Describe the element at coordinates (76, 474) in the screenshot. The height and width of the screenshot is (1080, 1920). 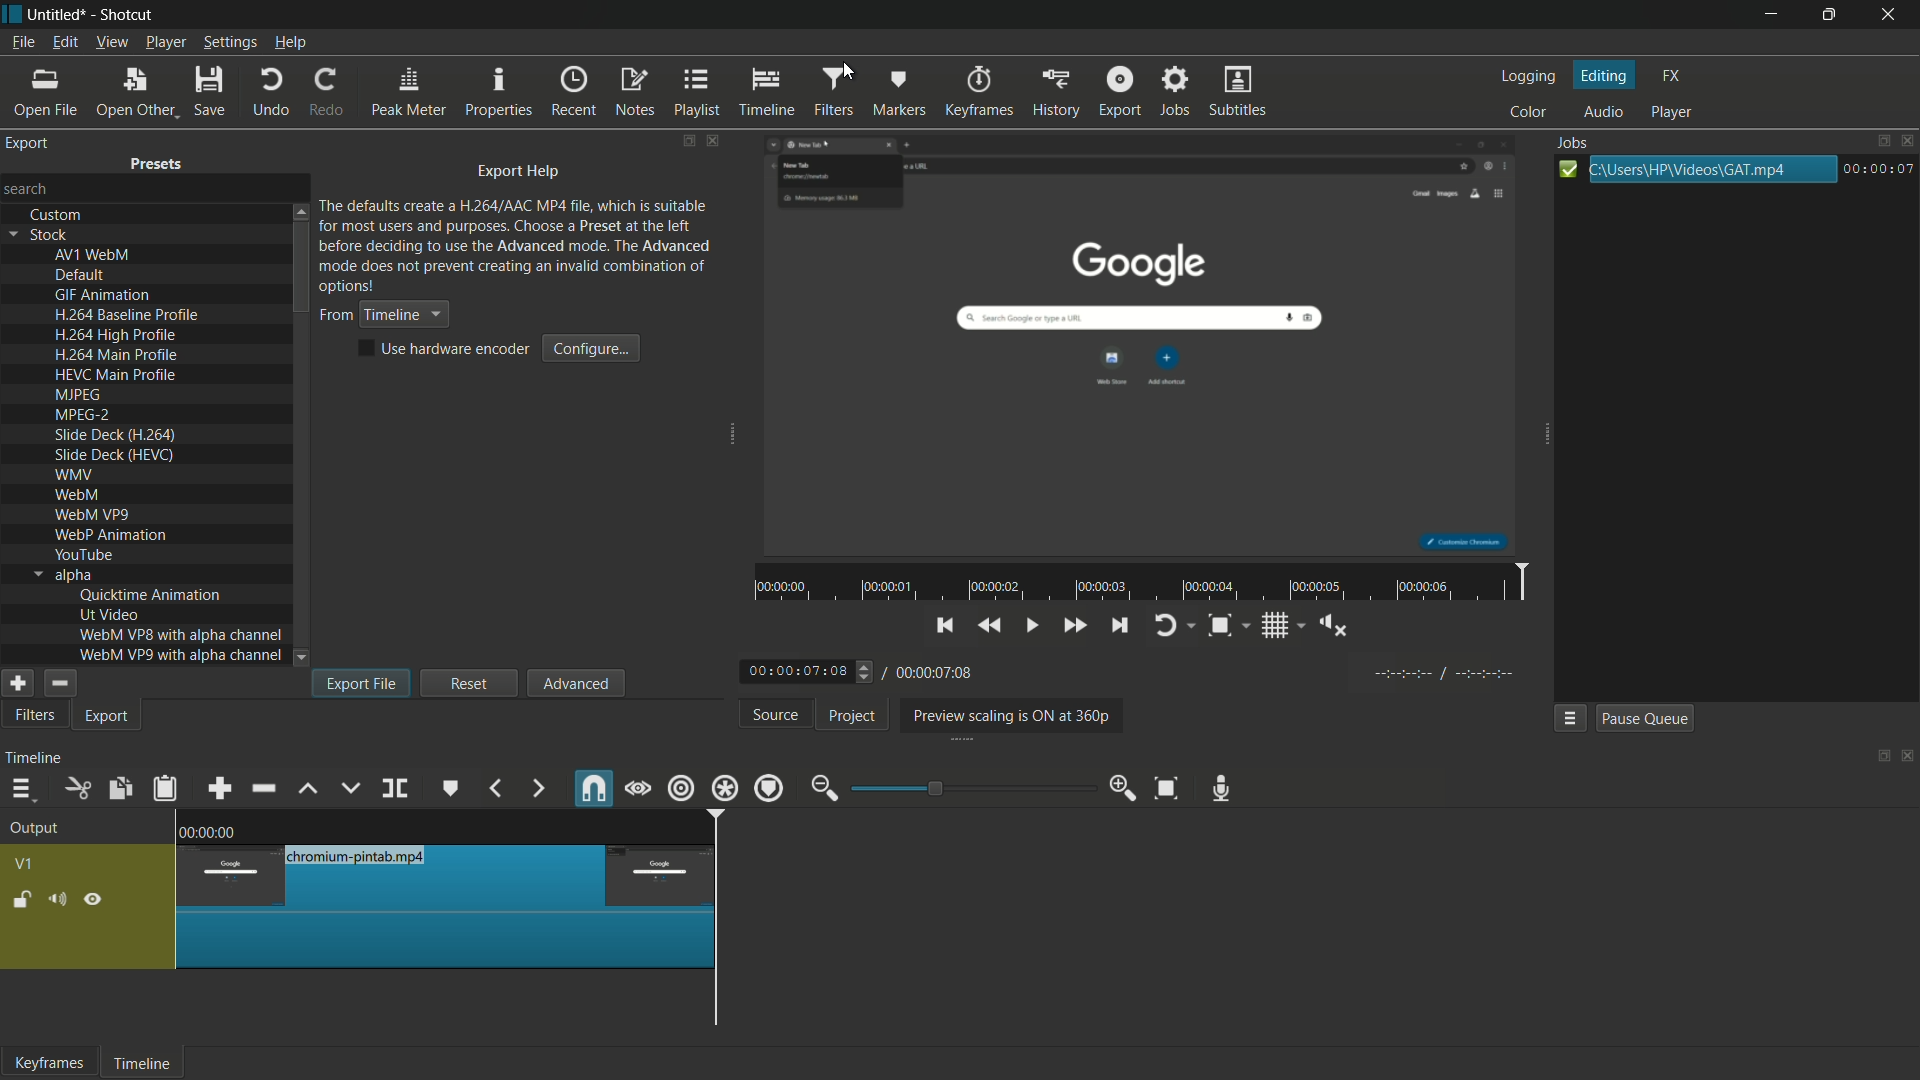
I see `WMV` at that location.